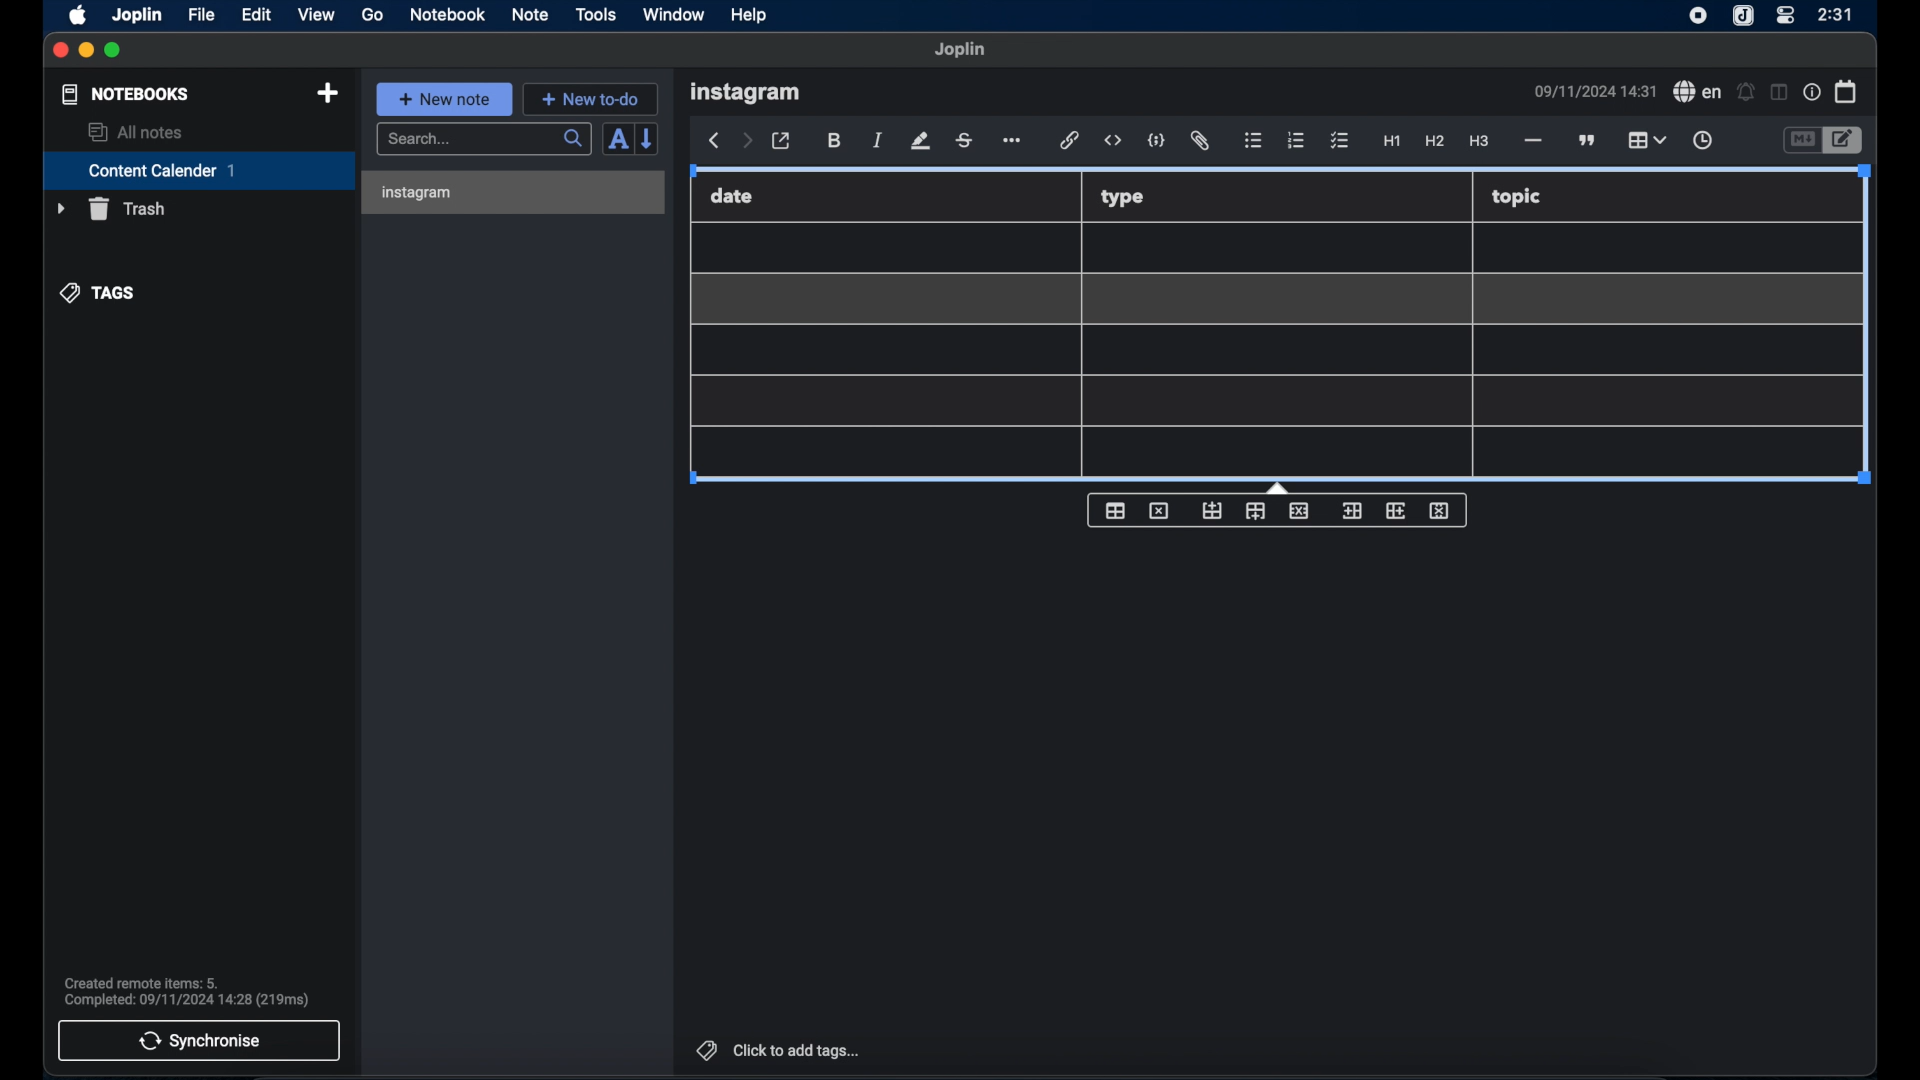 This screenshot has width=1920, height=1080. Describe the element at coordinates (961, 50) in the screenshot. I see `Joplin` at that location.